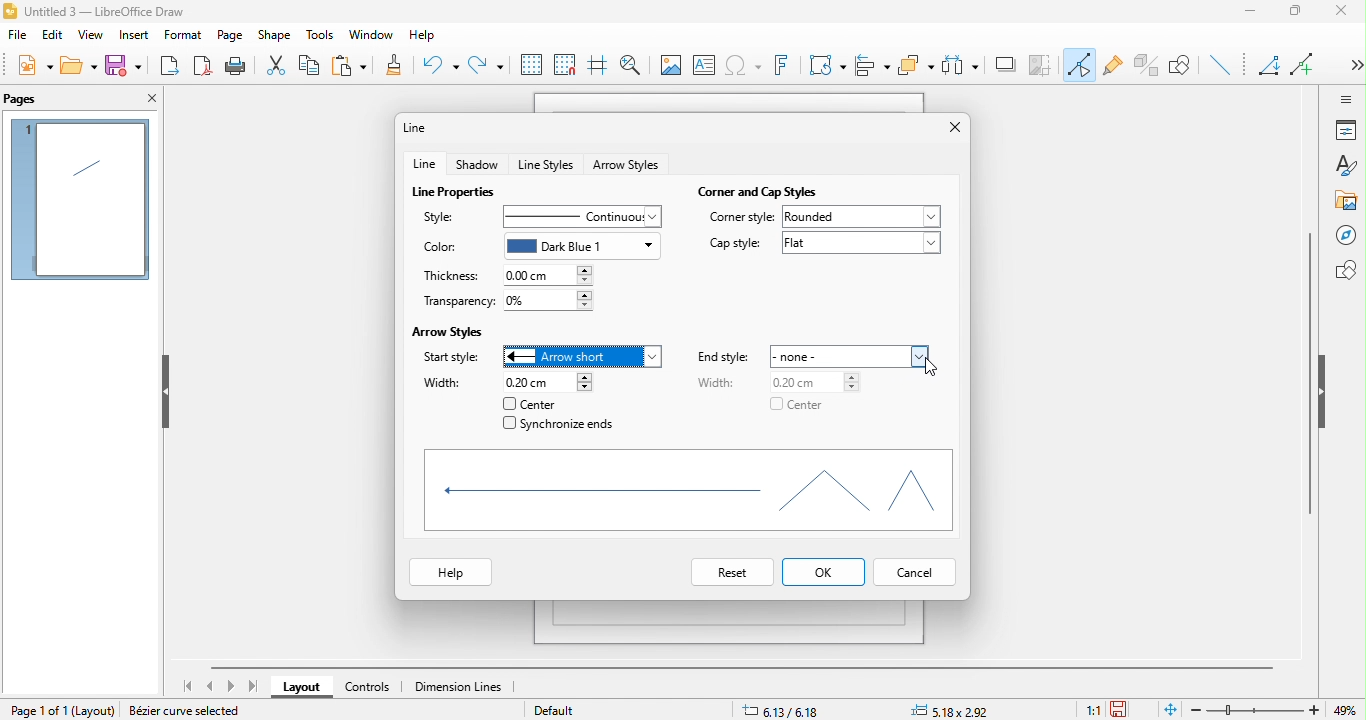 This screenshot has height=720, width=1366. Describe the element at coordinates (452, 574) in the screenshot. I see `help` at that location.